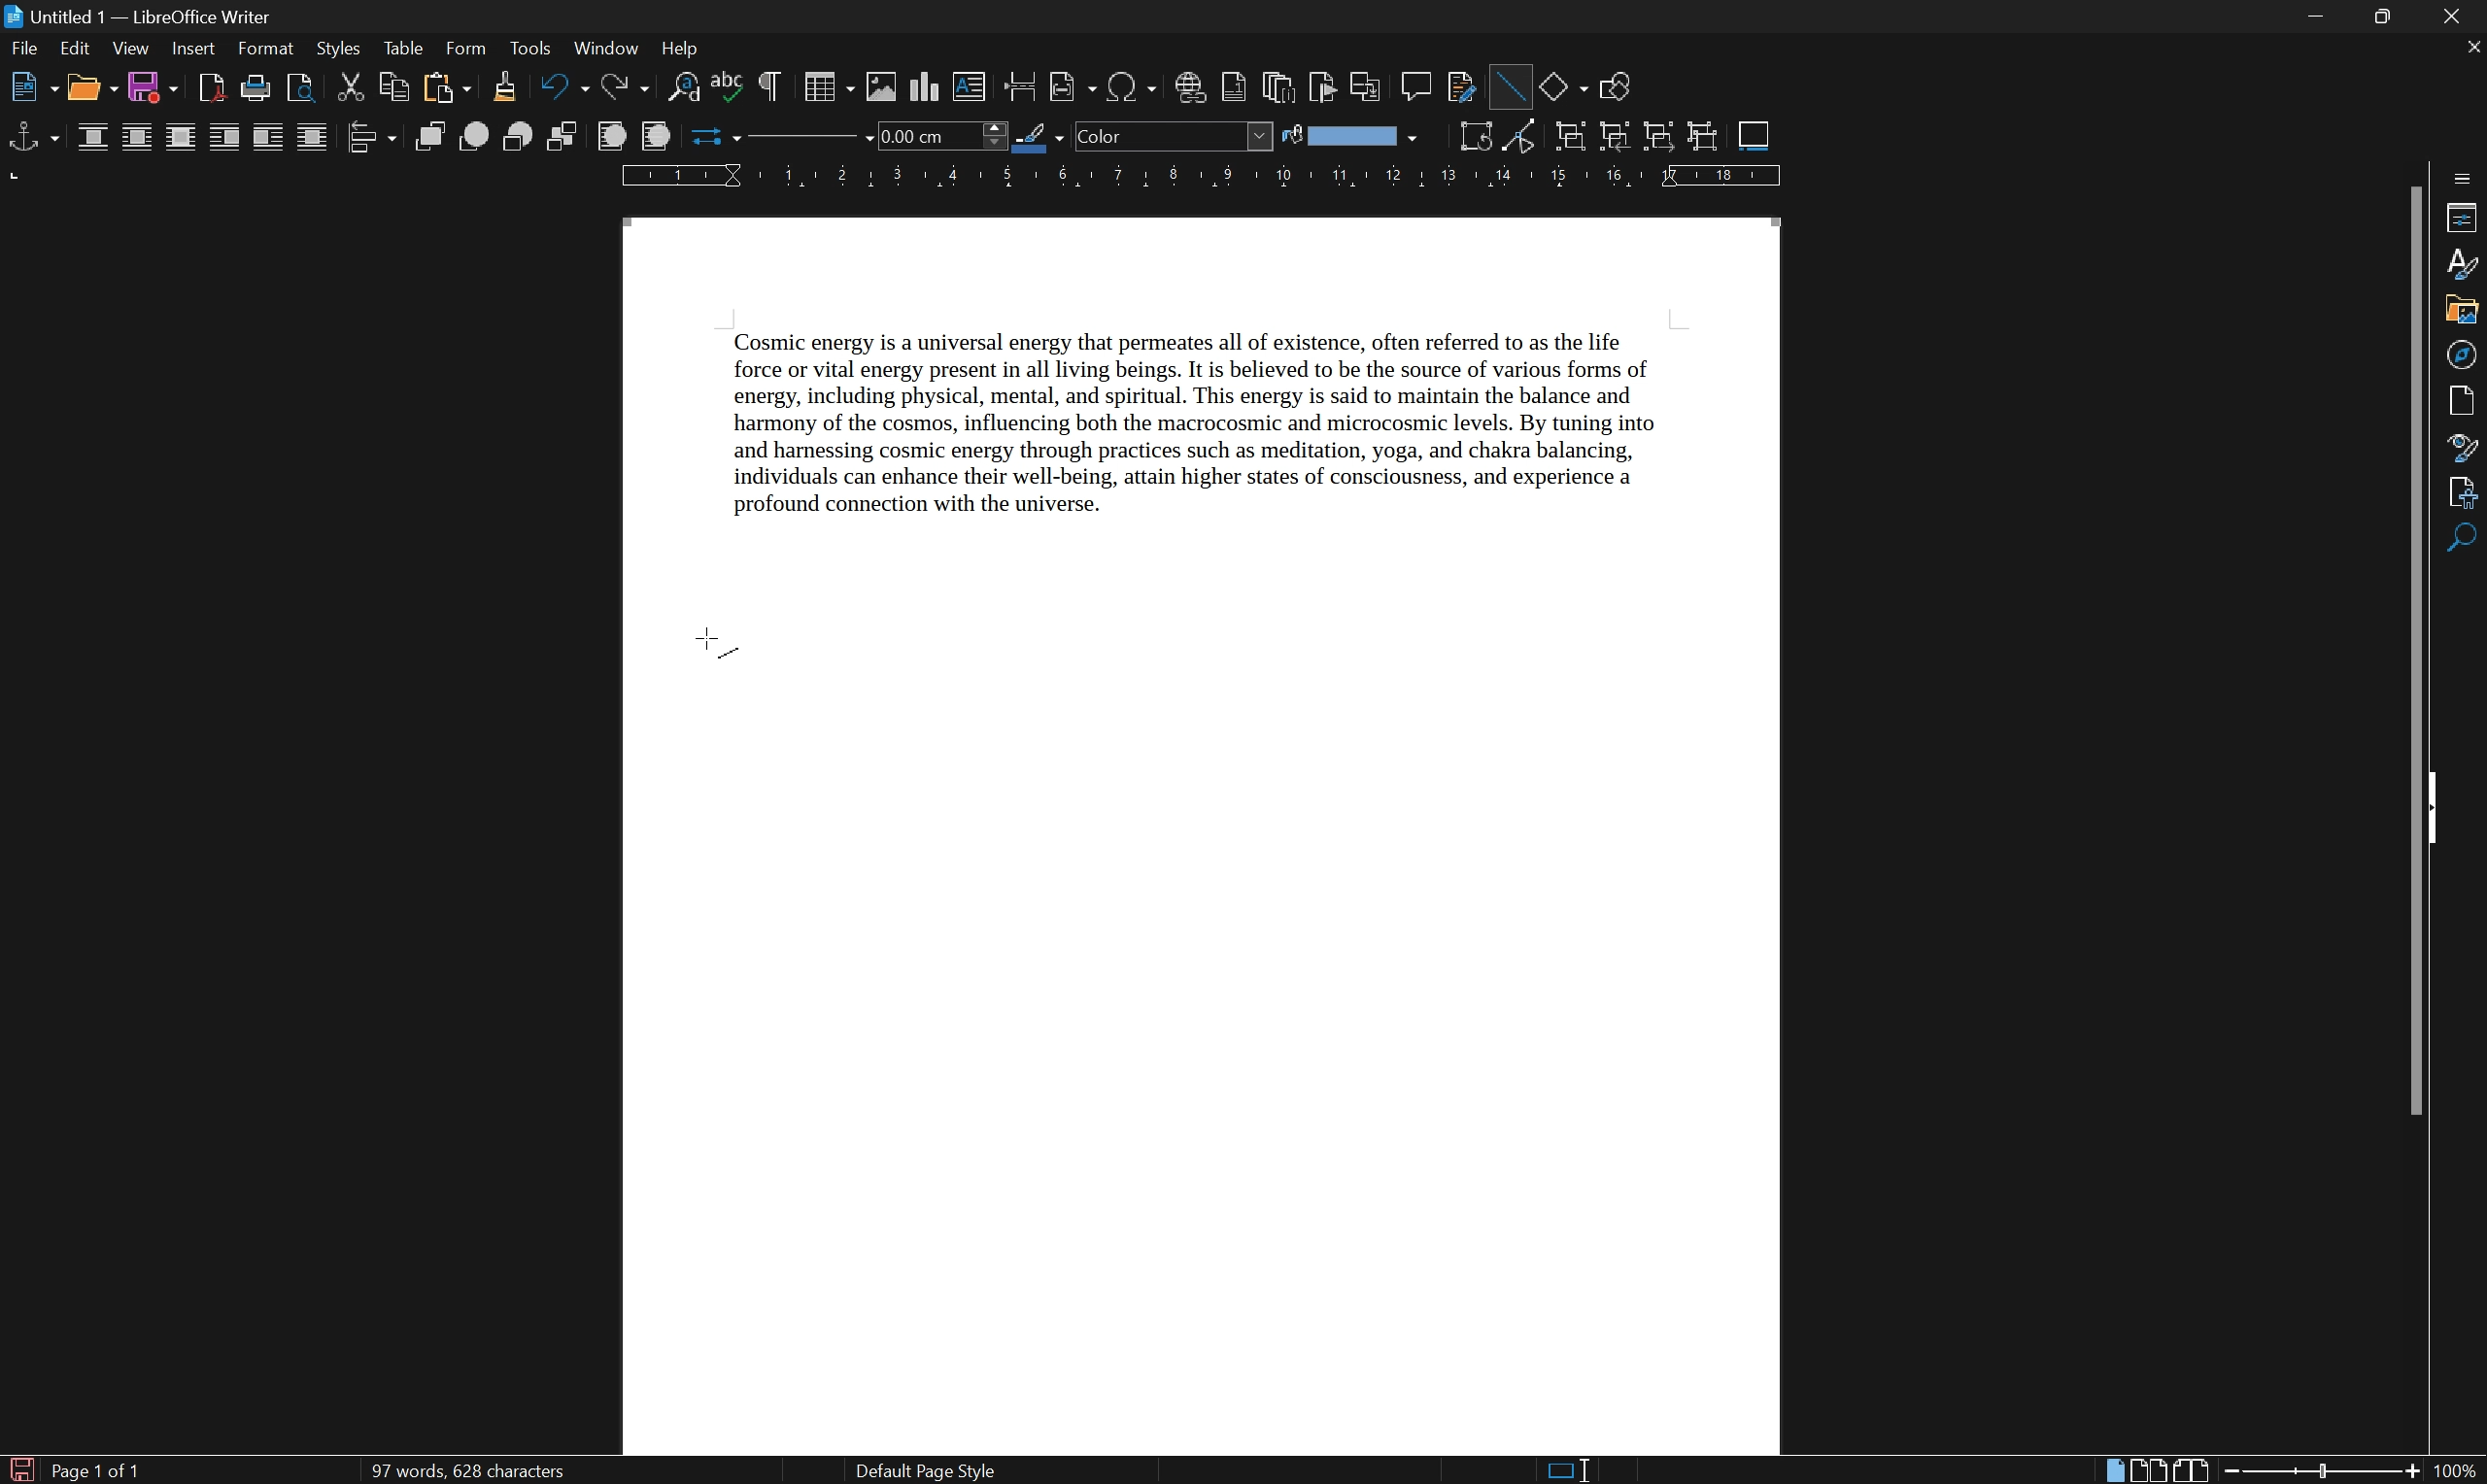 The image size is (2487, 1484). I want to click on none, so click(95, 138).